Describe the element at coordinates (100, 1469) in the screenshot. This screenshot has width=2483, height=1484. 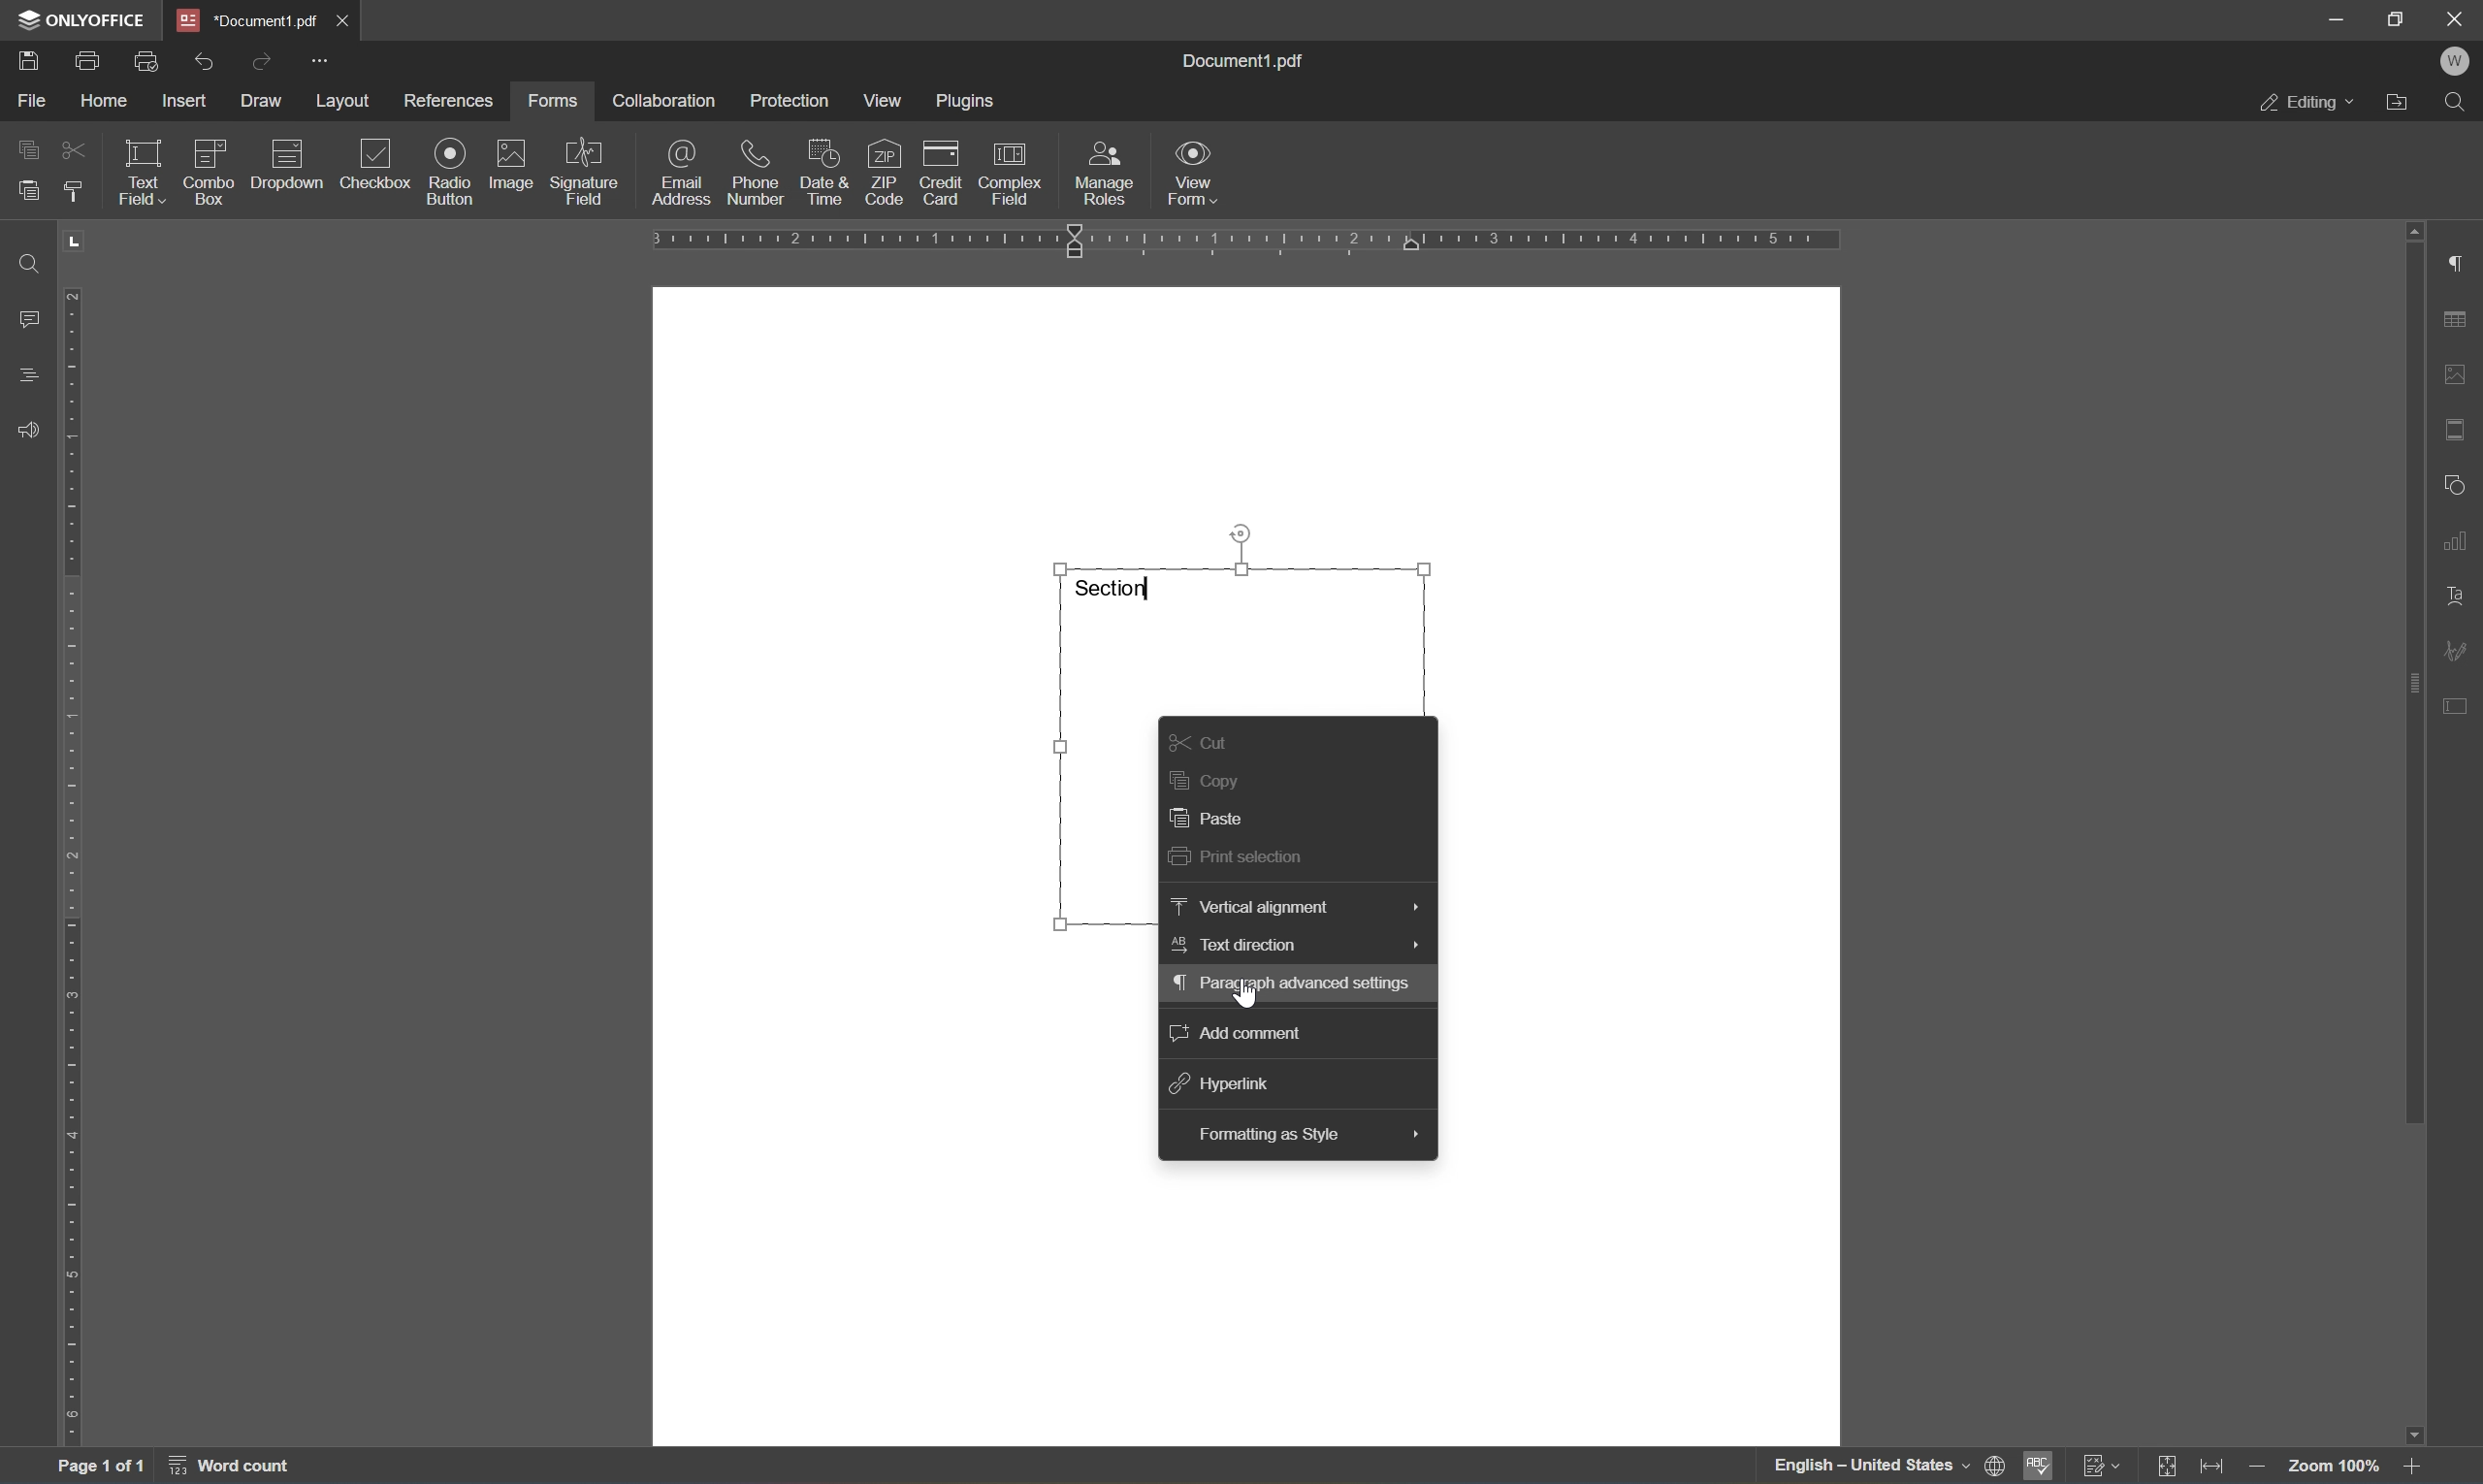
I see `page 1 of 1` at that location.